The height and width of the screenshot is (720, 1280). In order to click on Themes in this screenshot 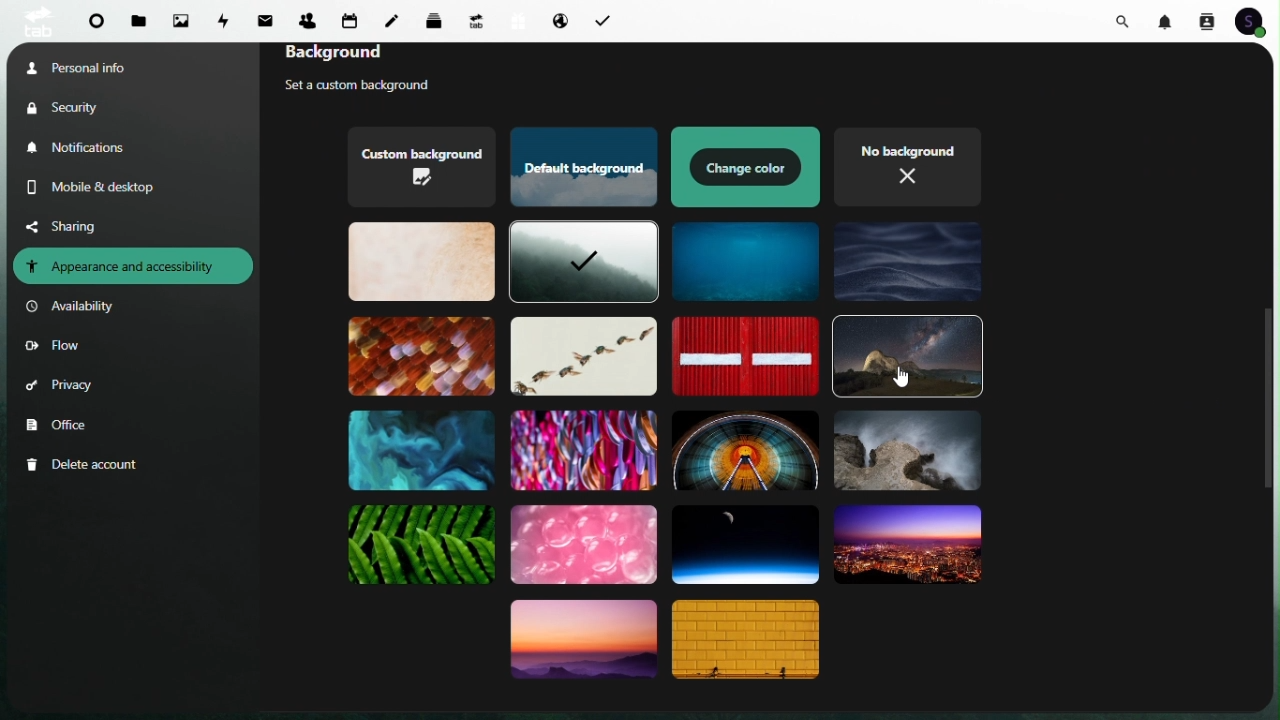, I will do `click(420, 168)`.